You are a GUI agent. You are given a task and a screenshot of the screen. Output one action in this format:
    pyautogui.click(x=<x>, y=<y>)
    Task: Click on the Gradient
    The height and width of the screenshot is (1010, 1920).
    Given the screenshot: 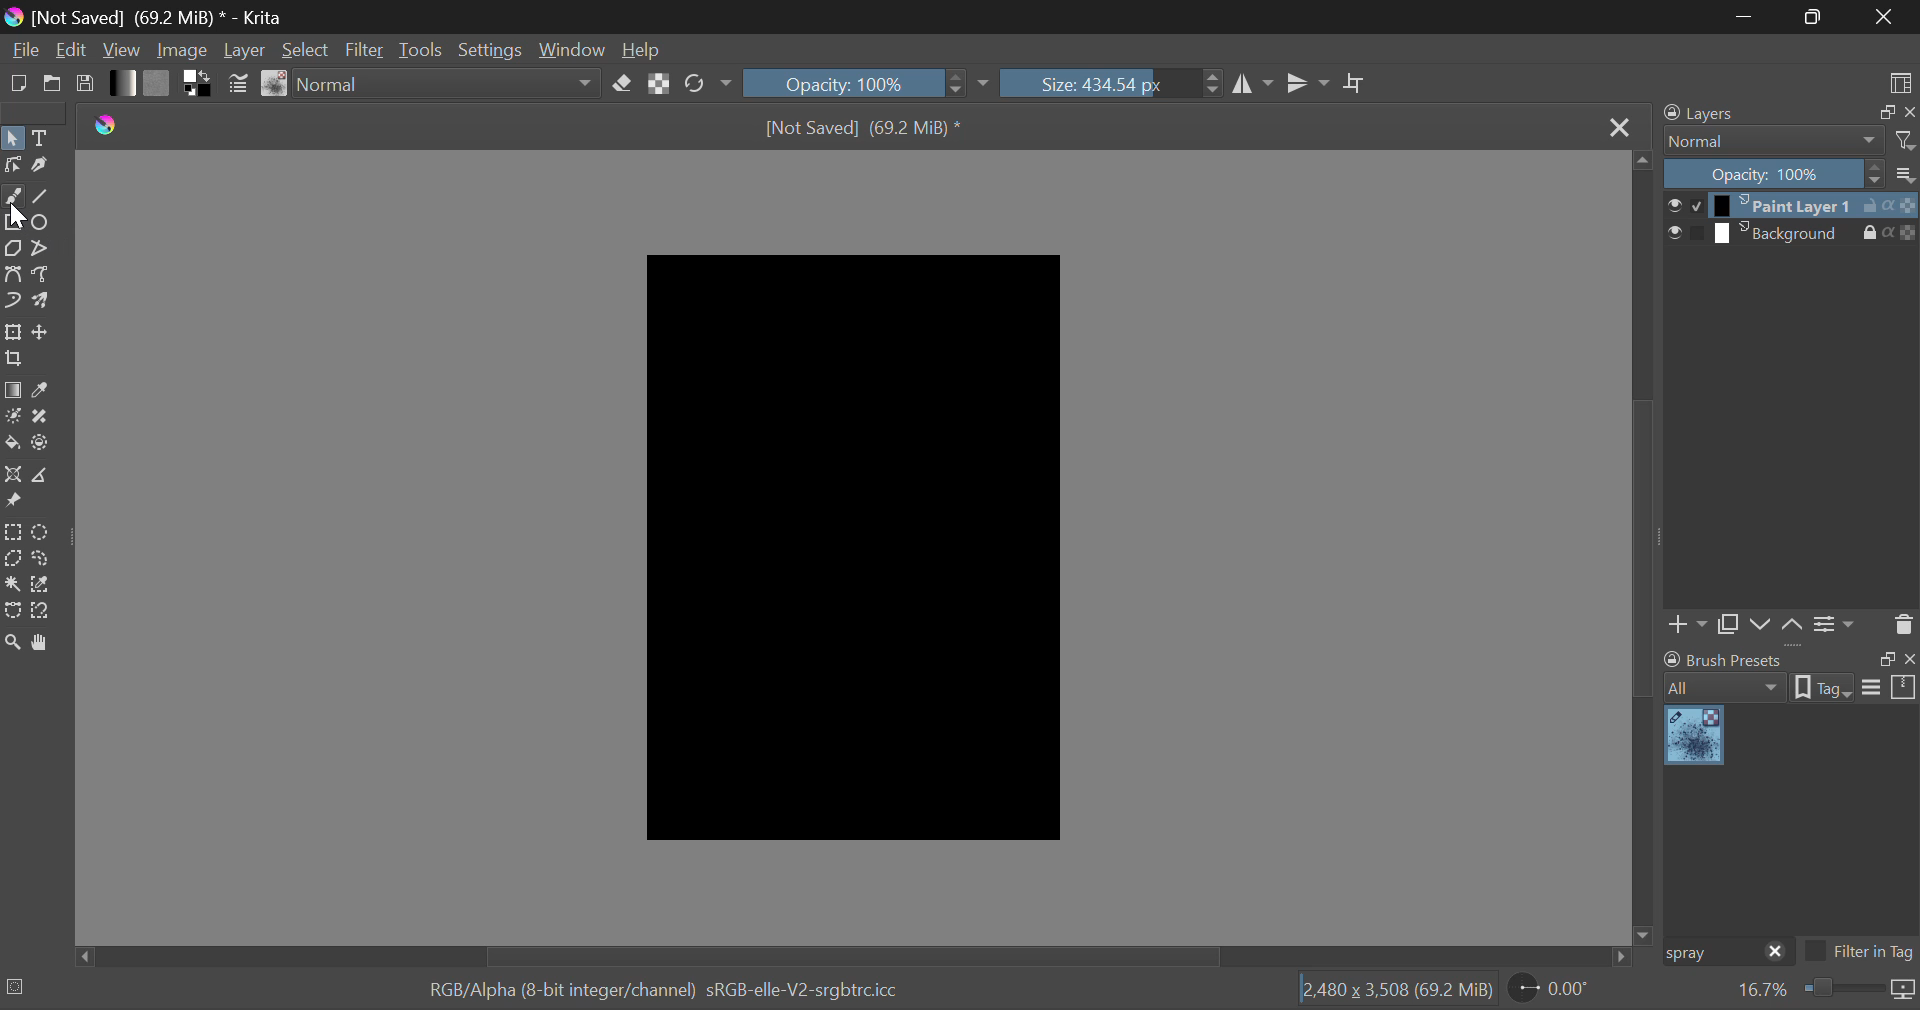 What is the action you would take?
    pyautogui.click(x=124, y=83)
    